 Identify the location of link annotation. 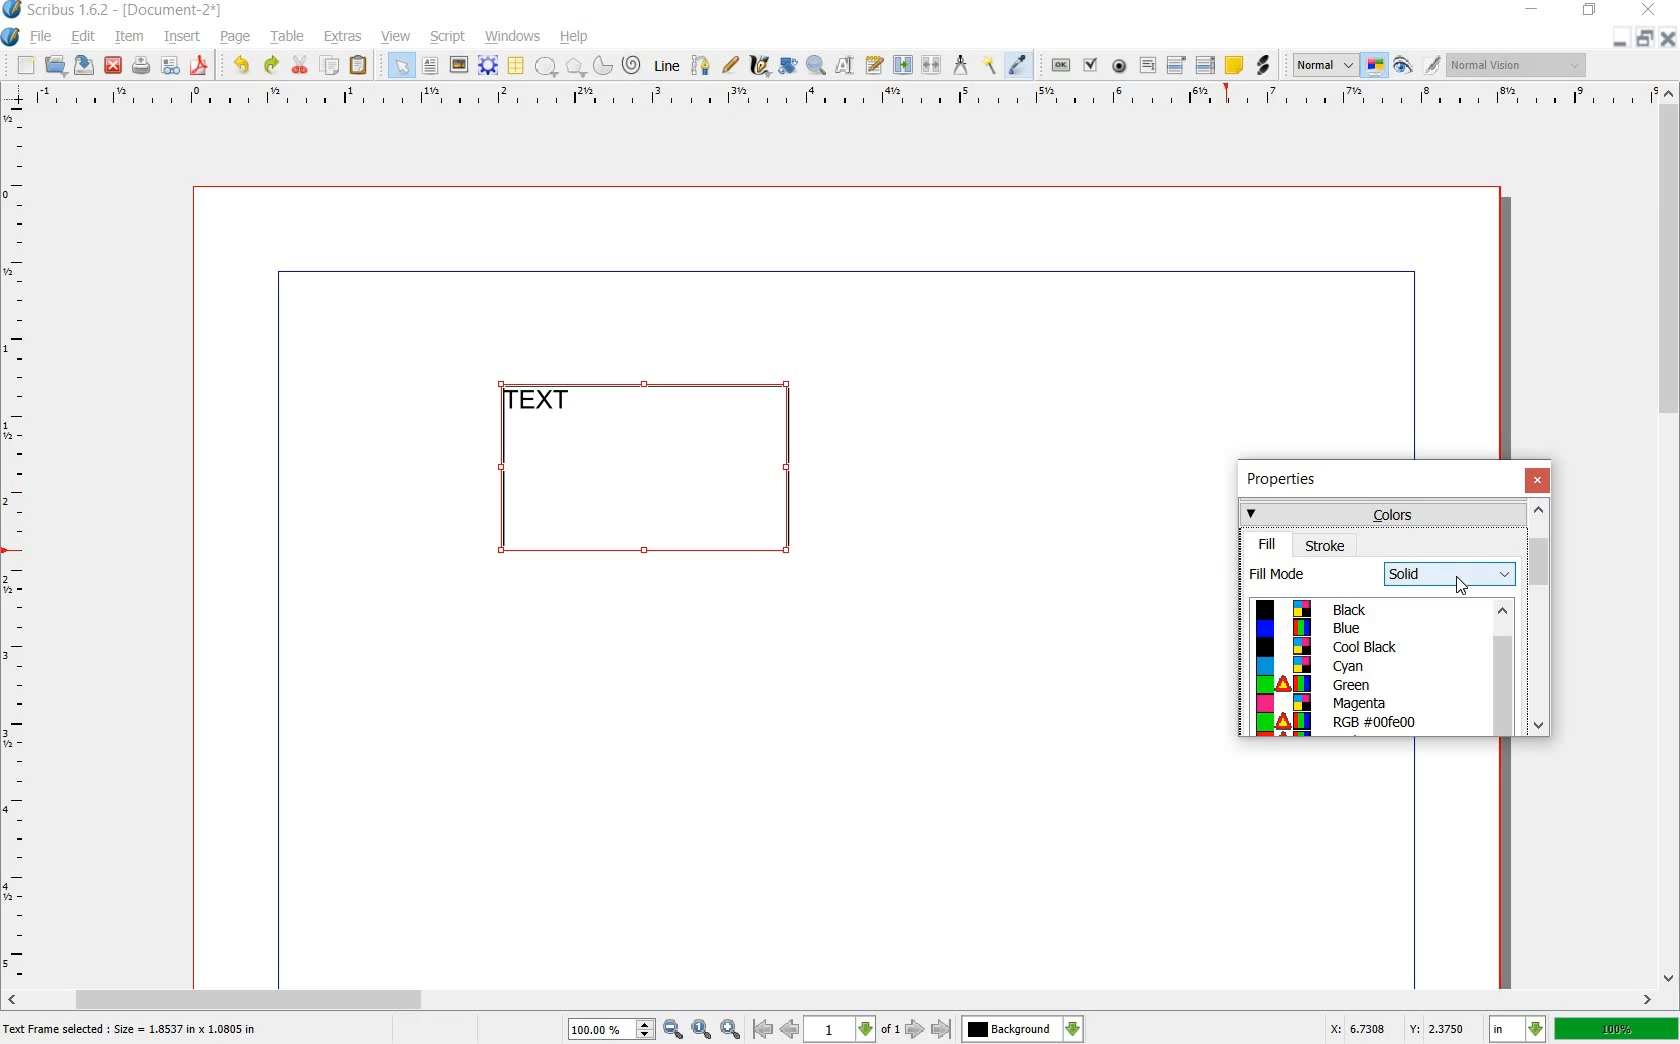
(1262, 66).